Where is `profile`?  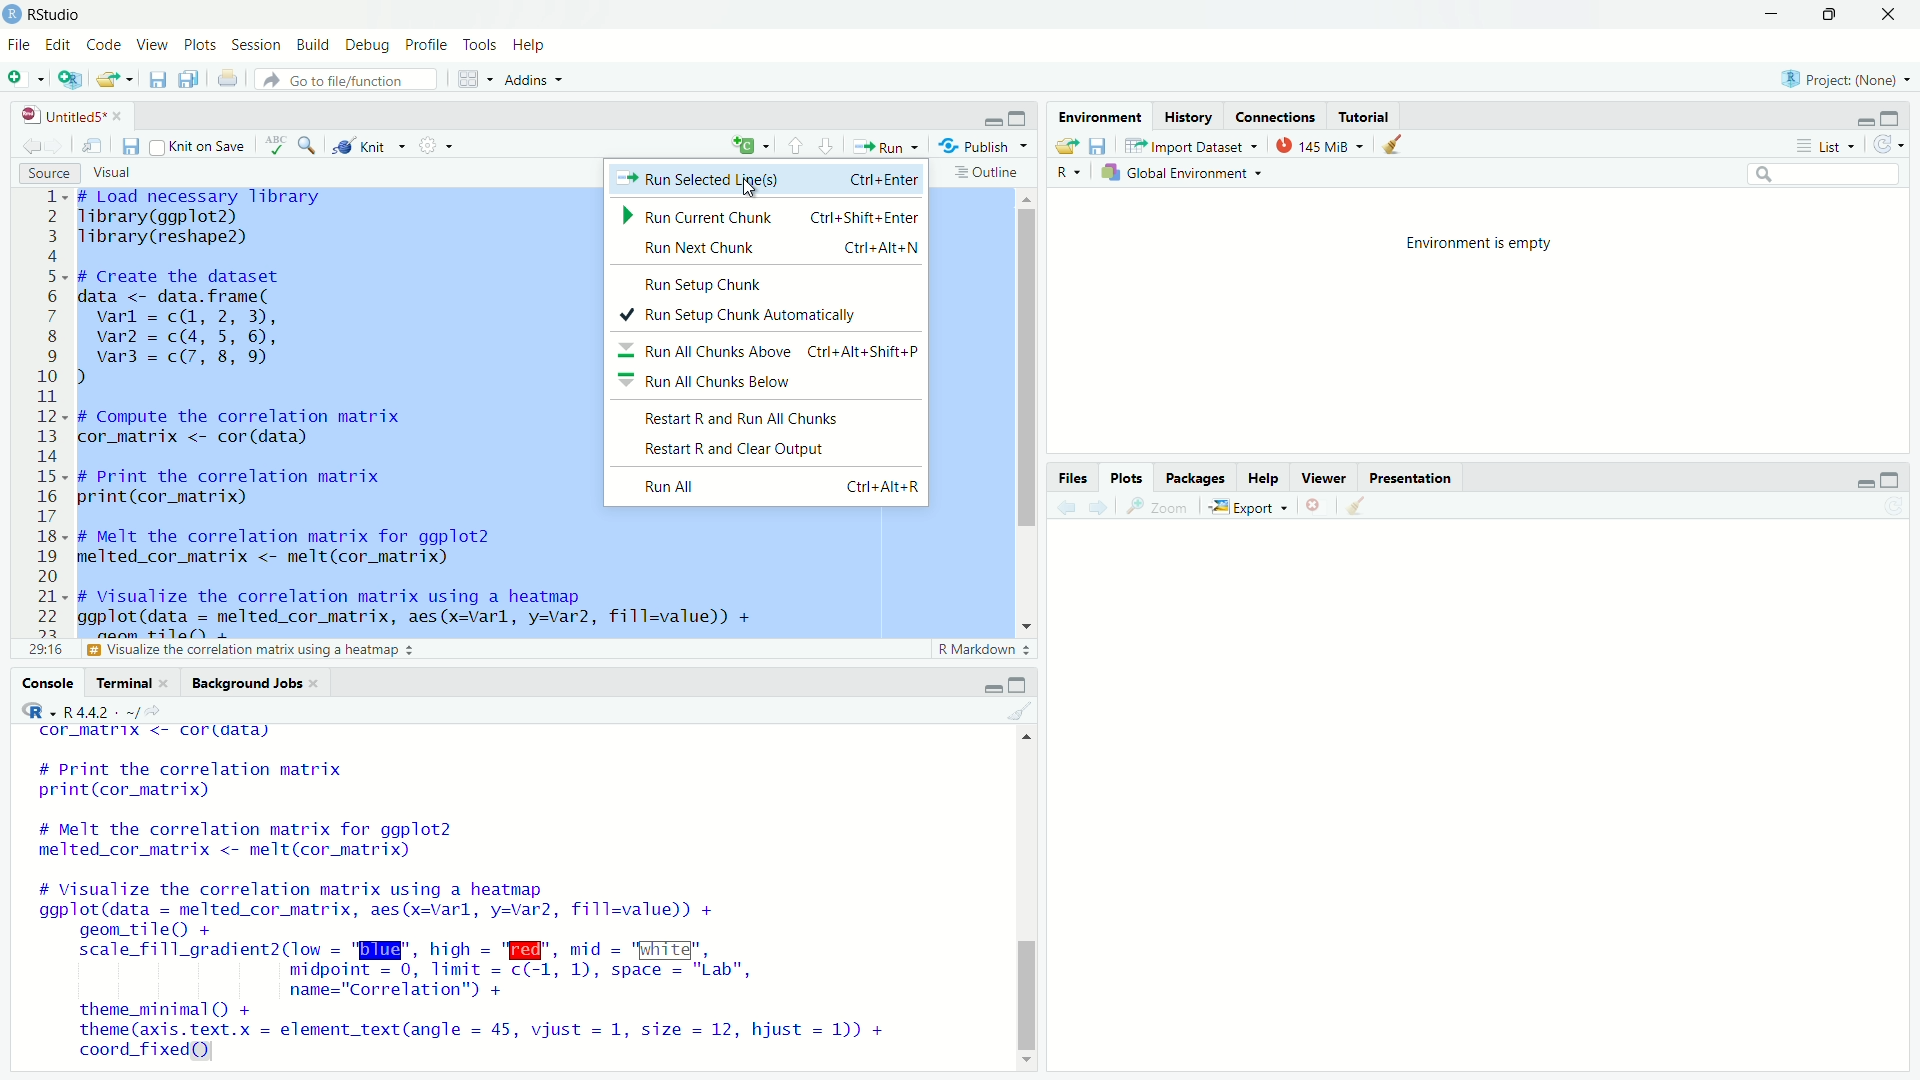 profile is located at coordinates (427, 46).